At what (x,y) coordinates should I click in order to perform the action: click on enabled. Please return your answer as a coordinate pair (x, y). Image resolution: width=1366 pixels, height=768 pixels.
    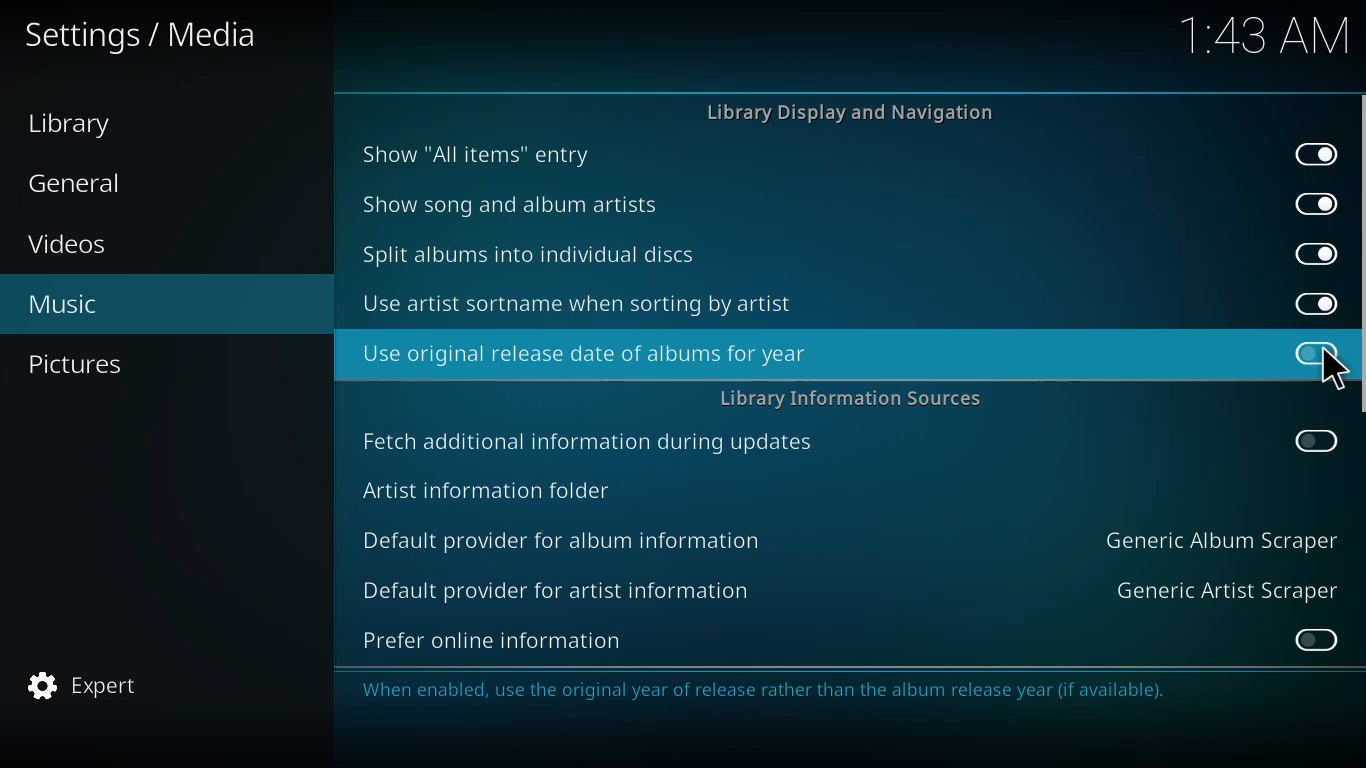
    Looking at the image, I should click on (1313, 301).